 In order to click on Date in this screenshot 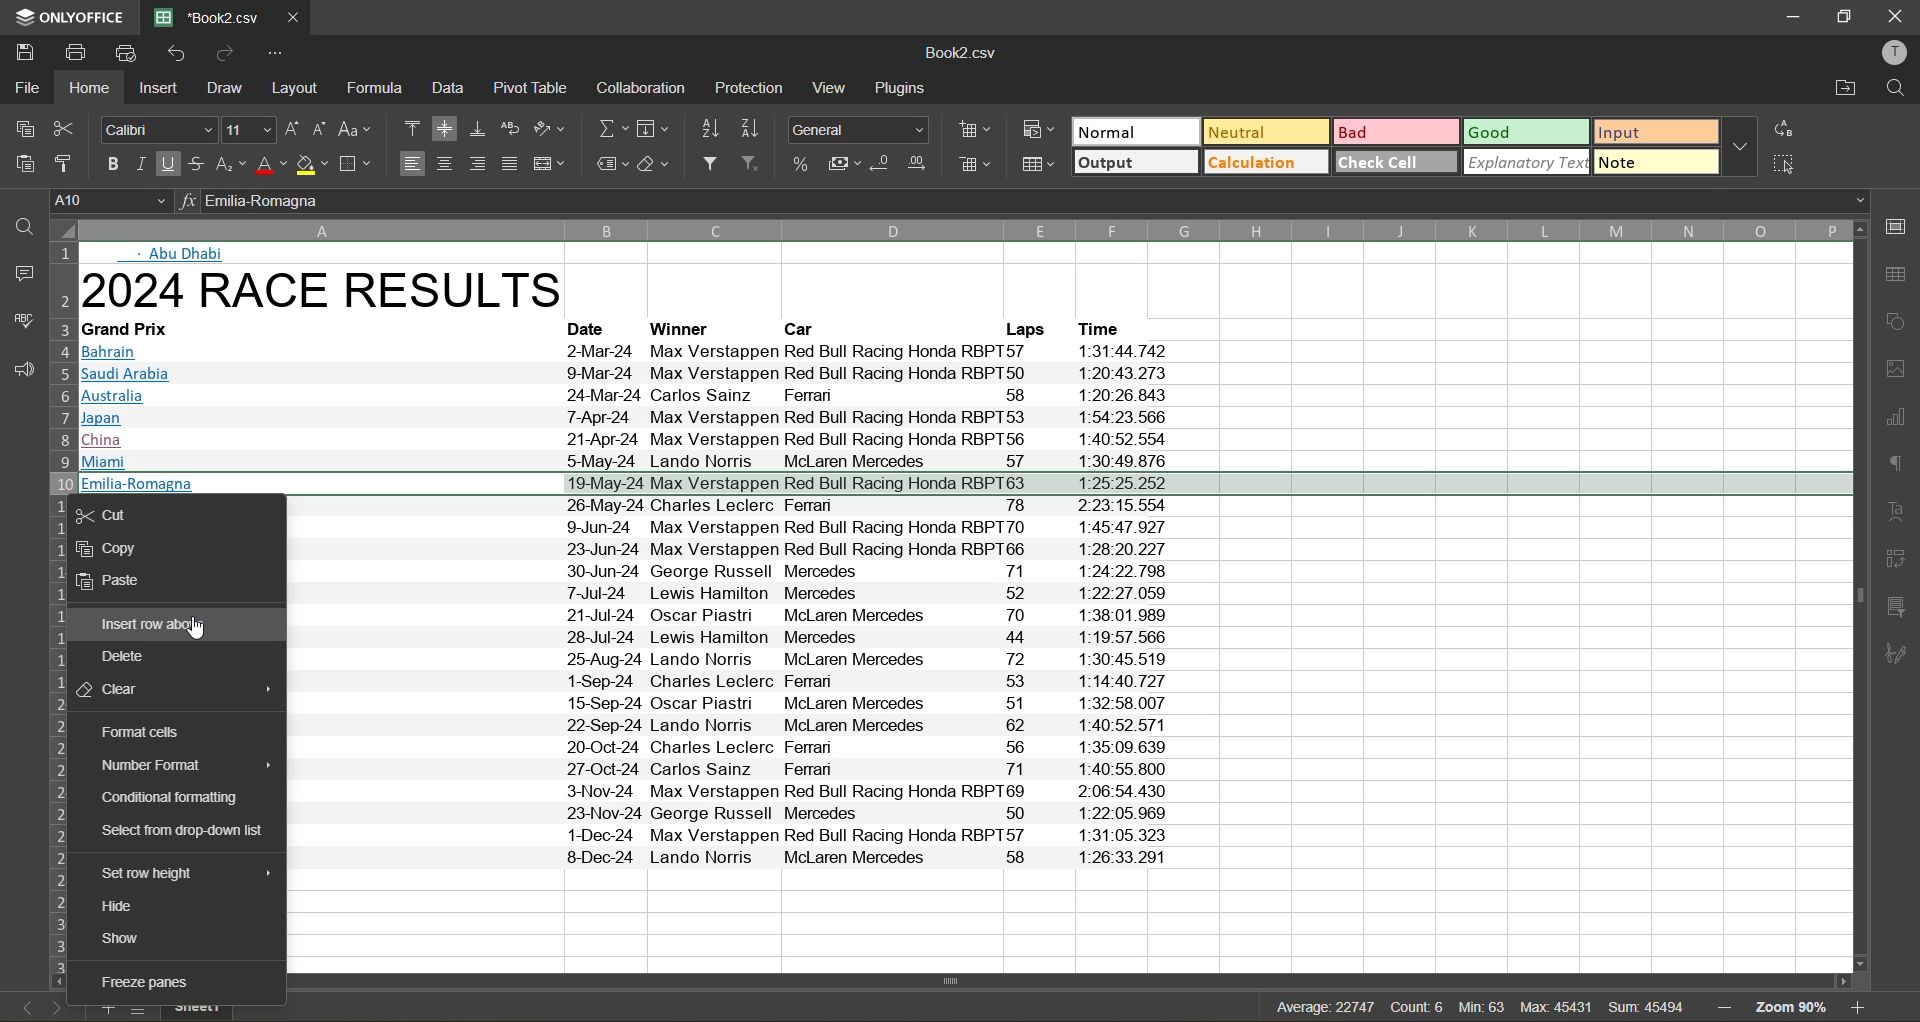, I will do `click(593, 328)`.